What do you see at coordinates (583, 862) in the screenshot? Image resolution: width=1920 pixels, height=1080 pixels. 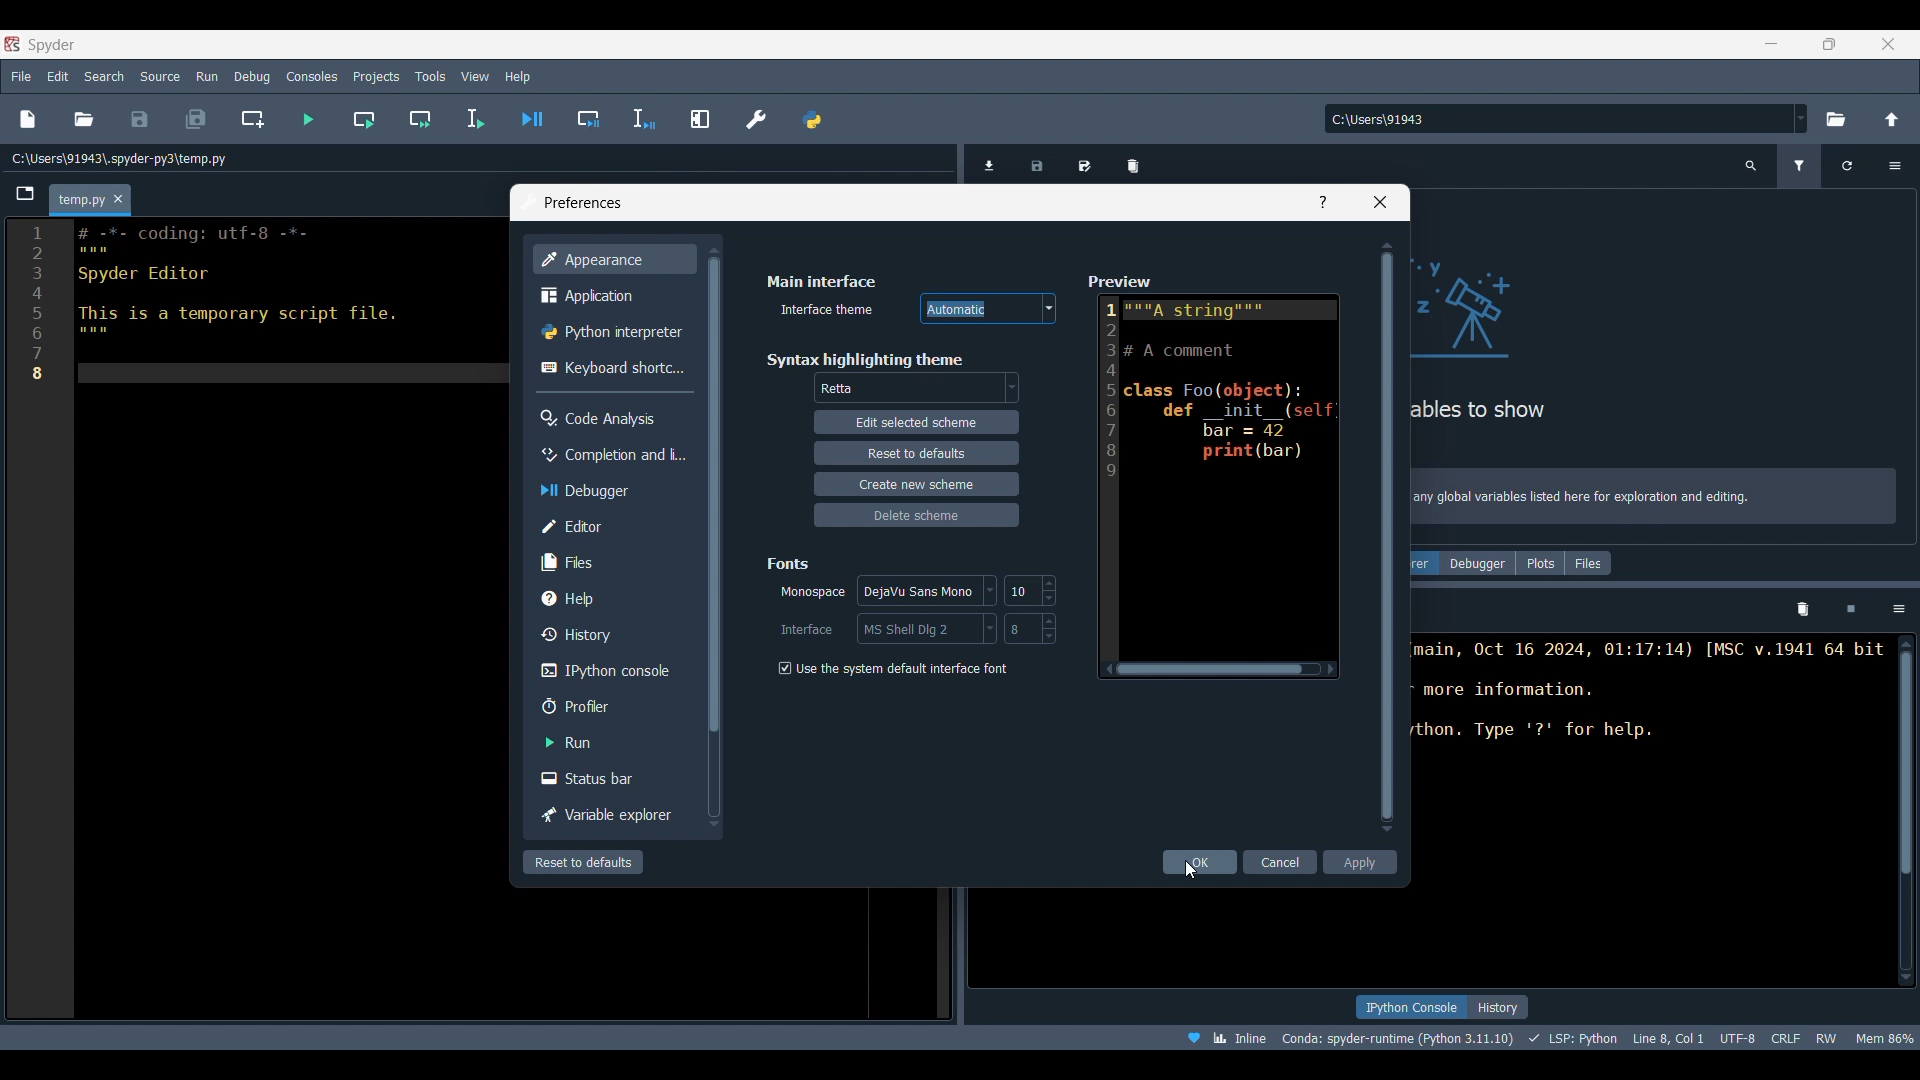 I see `Reset to defaults` at bounding box center [583, 862].